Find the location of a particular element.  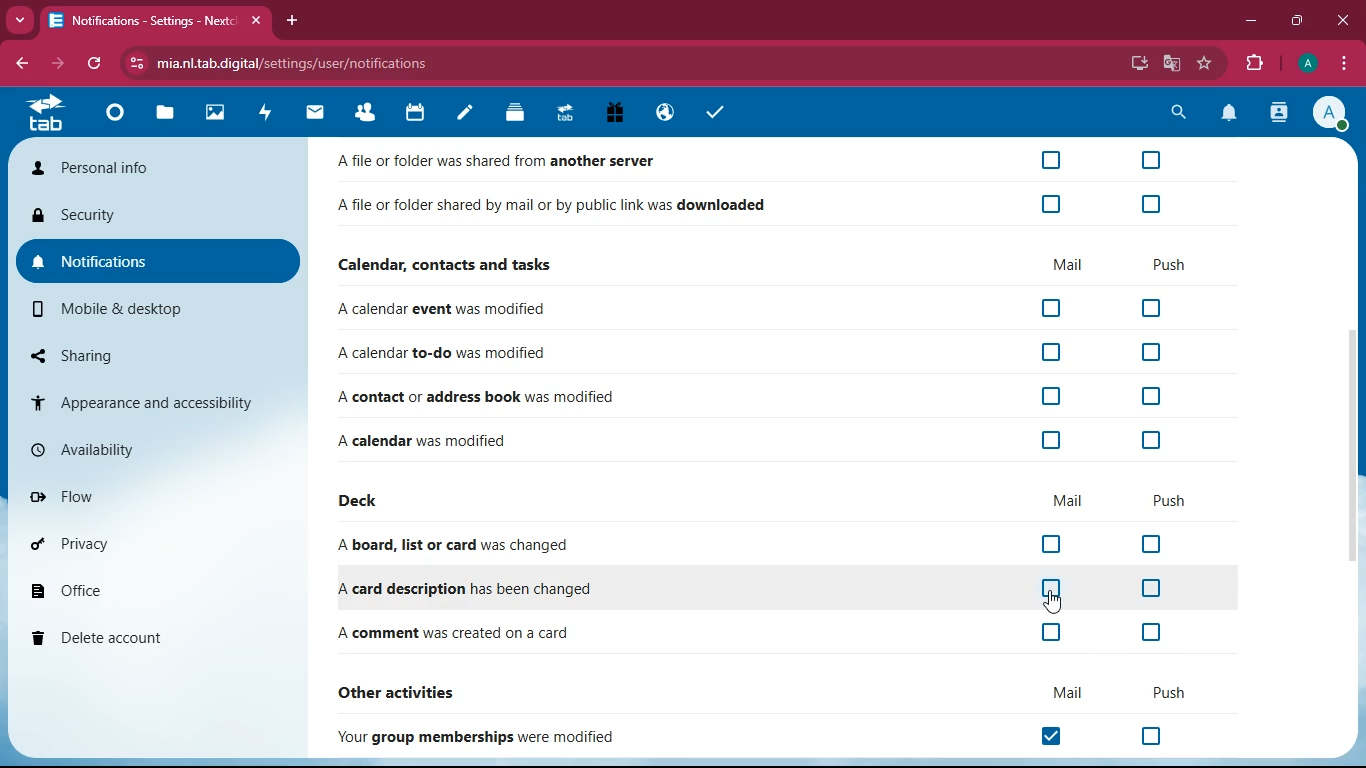

office is located at coordinates (151, 588).